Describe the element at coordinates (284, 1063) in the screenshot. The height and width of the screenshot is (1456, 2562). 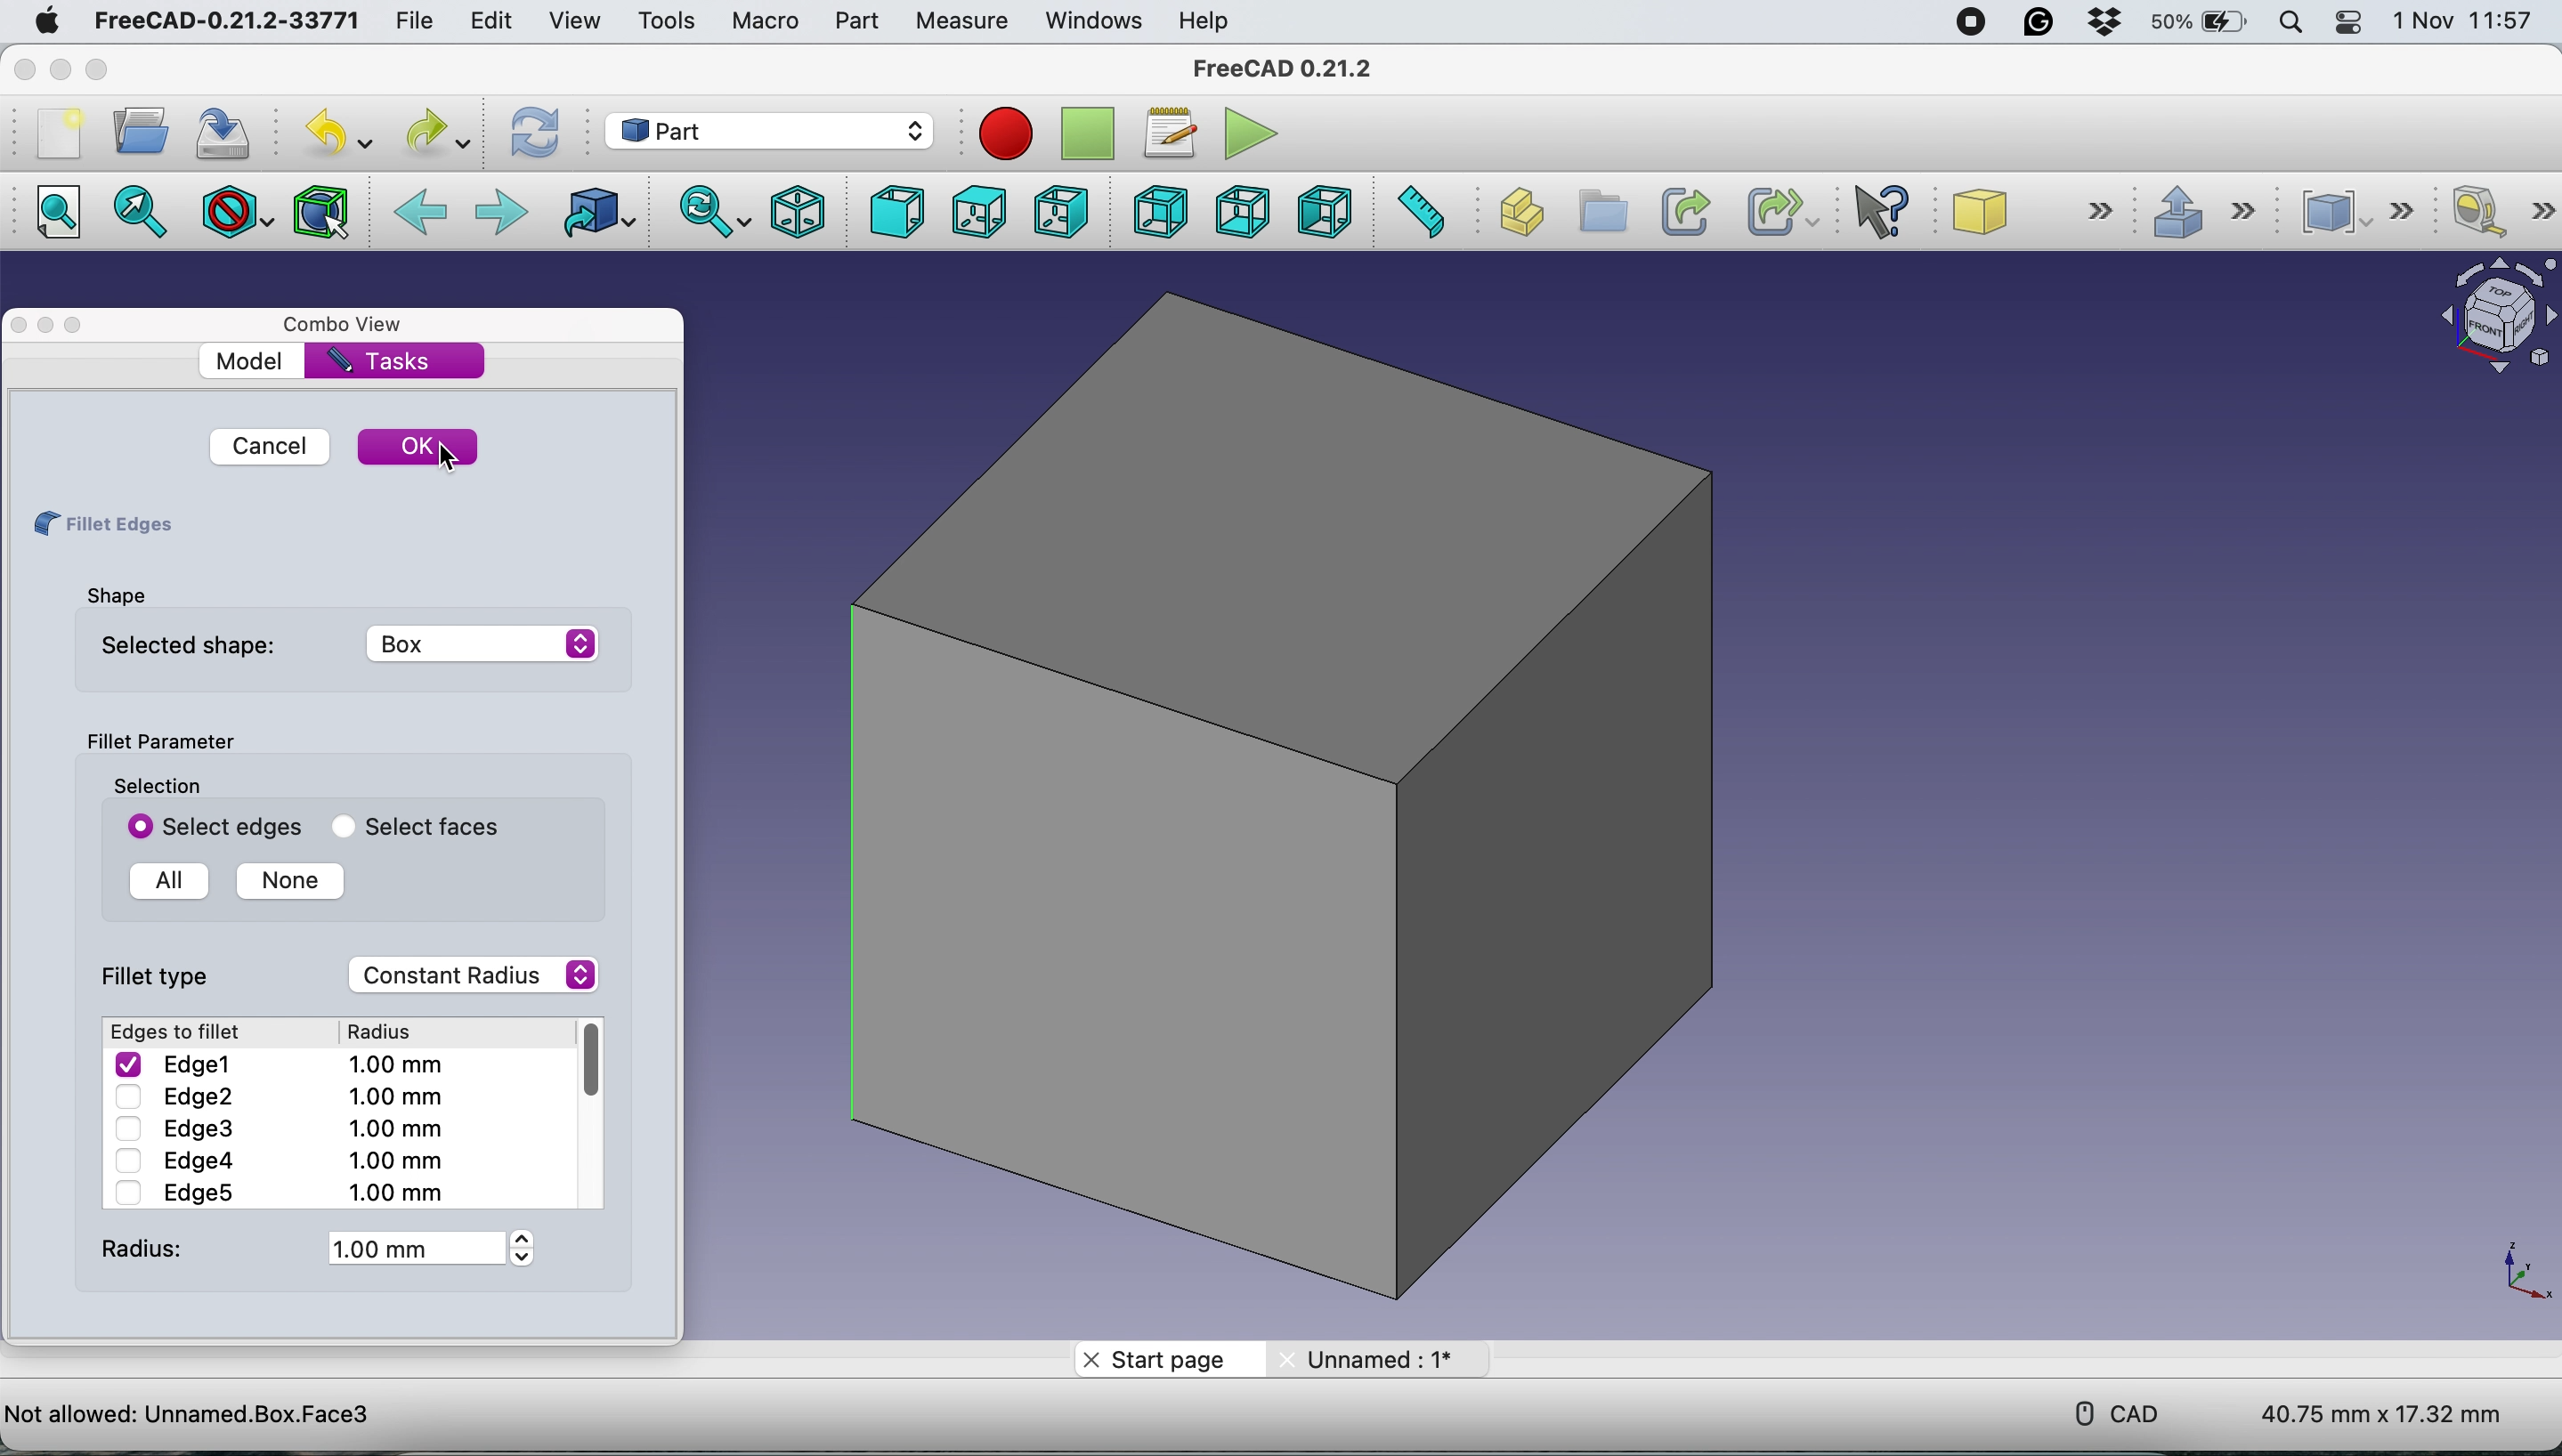
I see `Edge1` at that location.